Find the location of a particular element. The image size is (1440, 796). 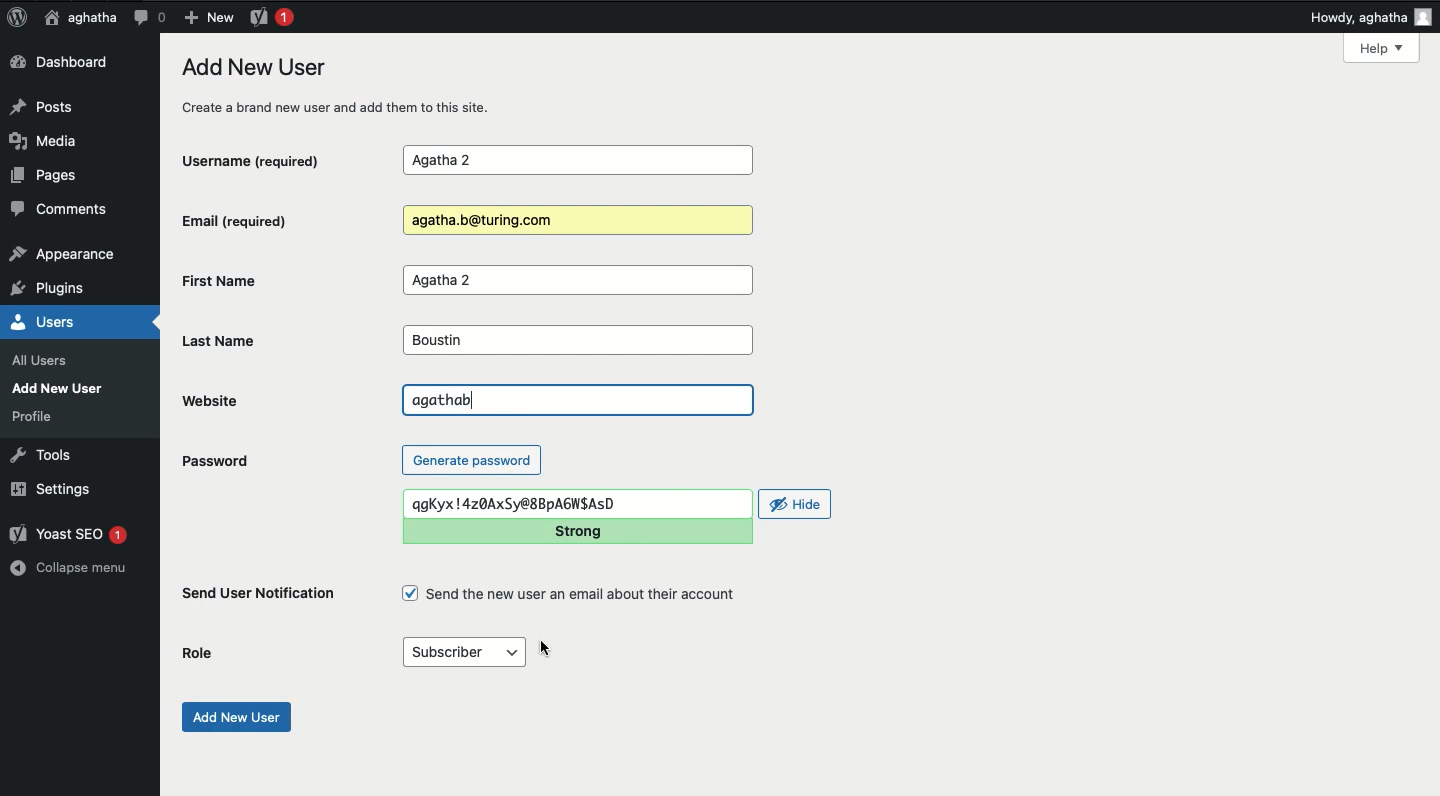

Password is located at coordinates (214, 461).